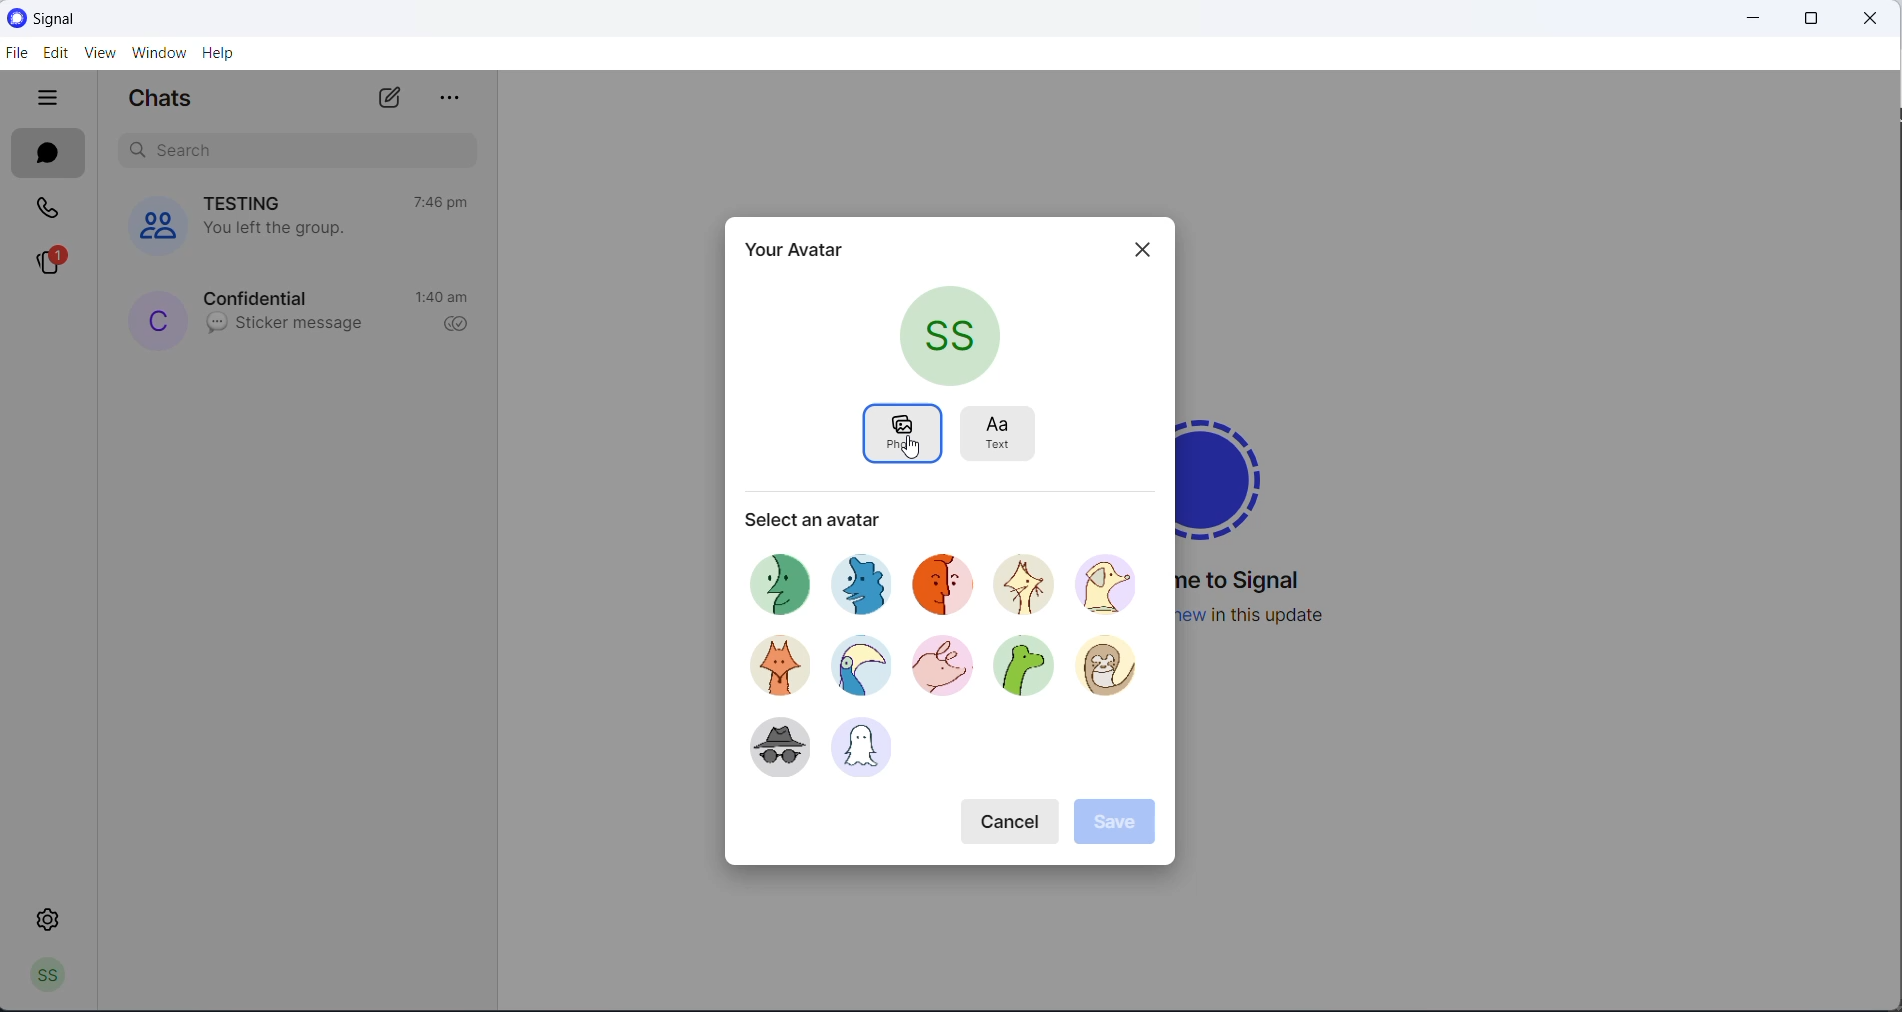  I want to click on welcome message, so click(1249, 582).